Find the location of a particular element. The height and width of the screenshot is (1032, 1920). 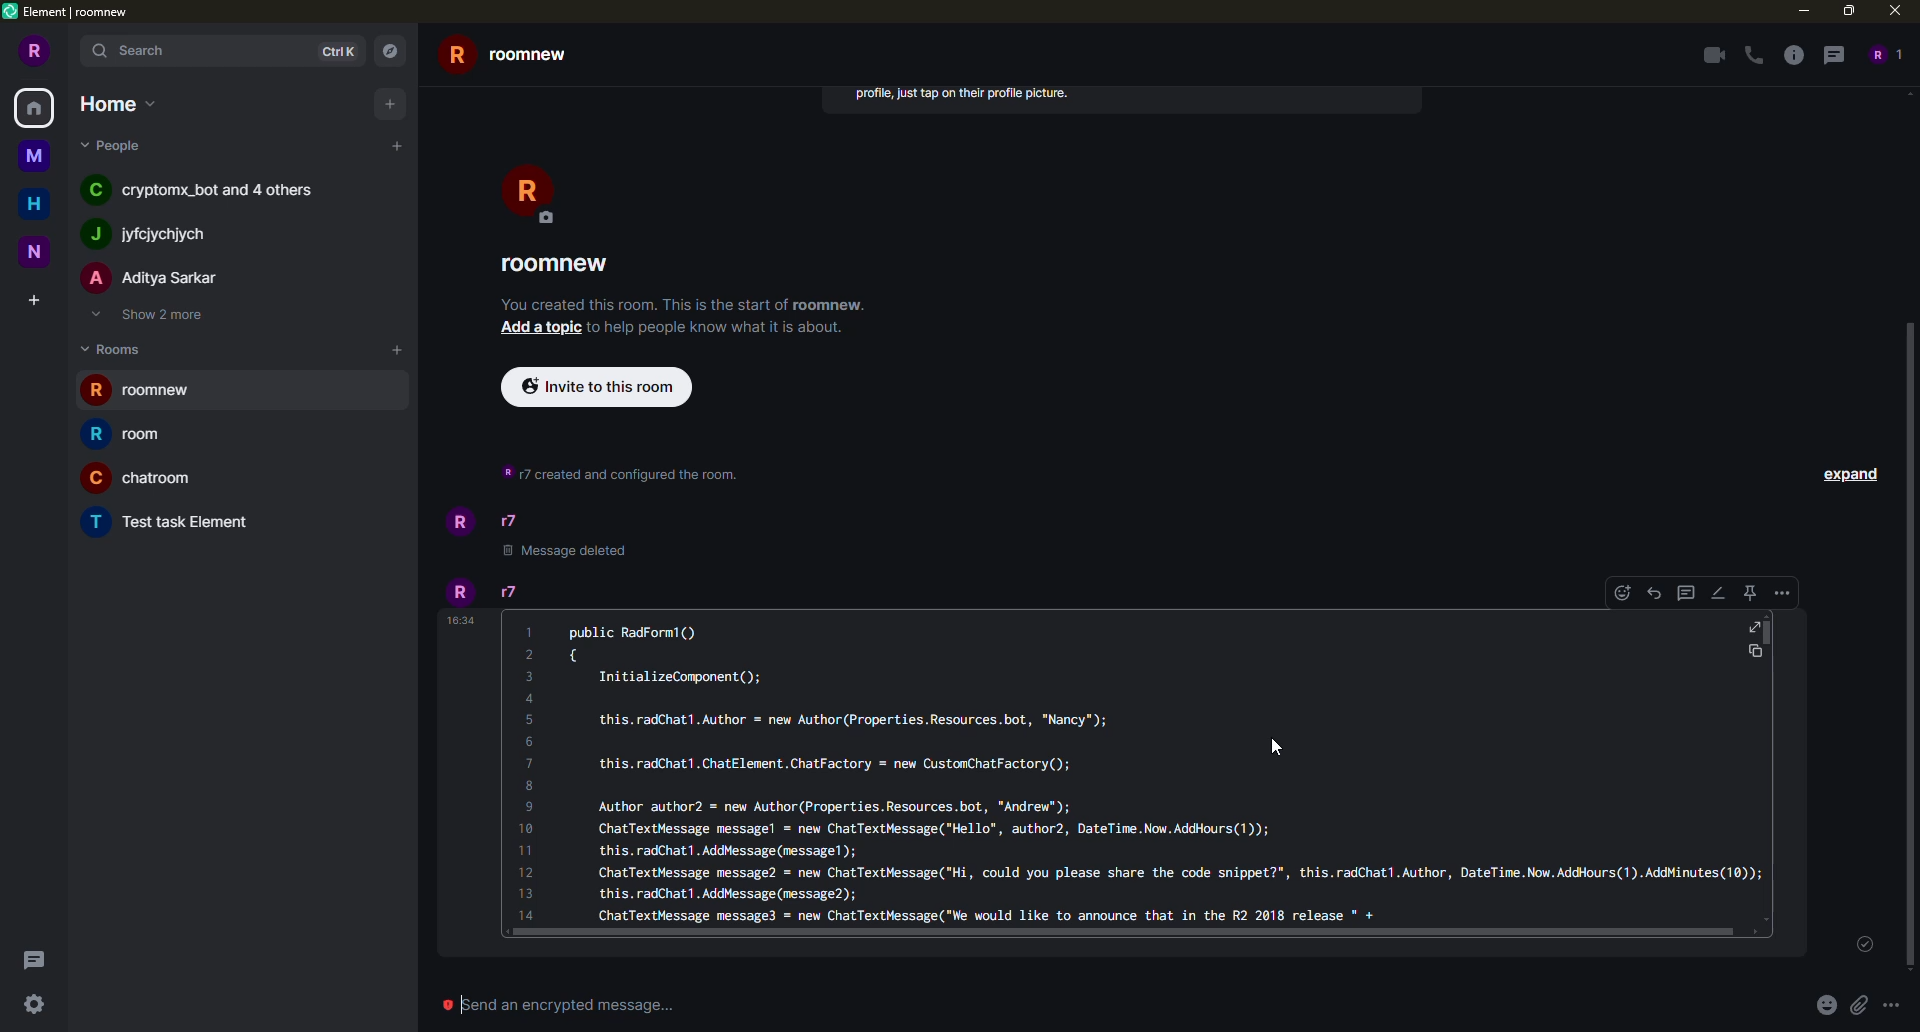

cursor is located at coordinates (1280, 751).